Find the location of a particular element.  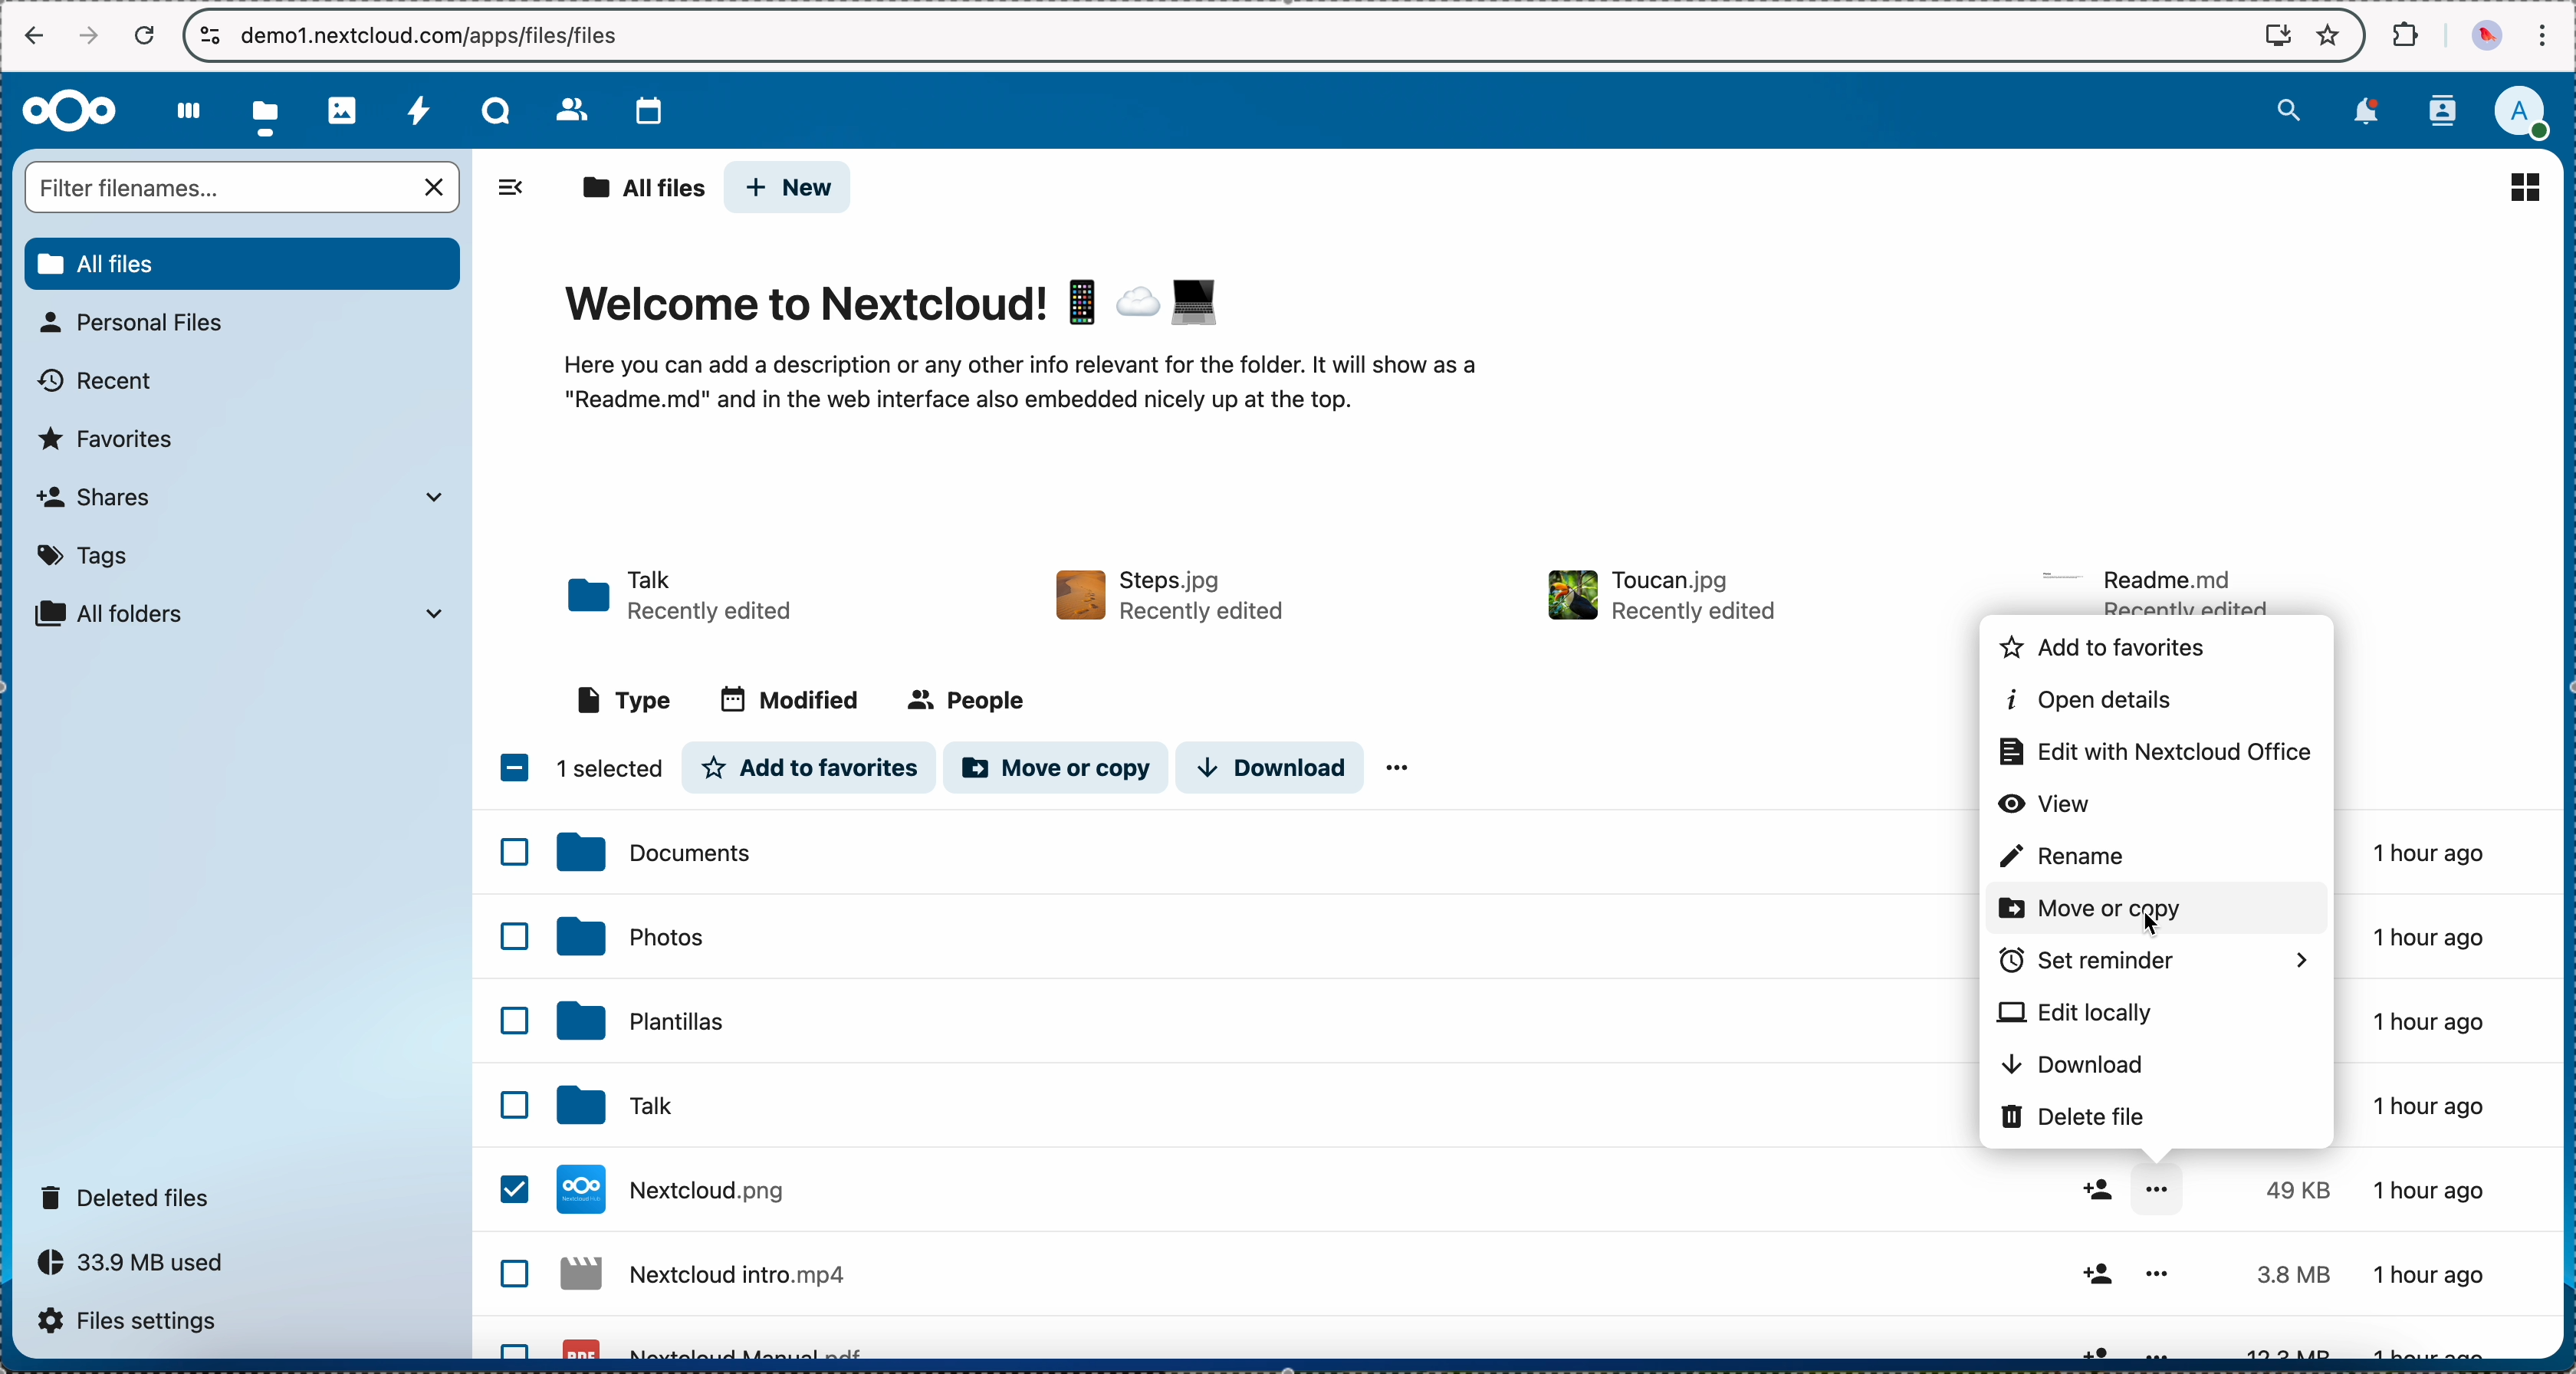

deleted files is located at coordinates (133, 1195).